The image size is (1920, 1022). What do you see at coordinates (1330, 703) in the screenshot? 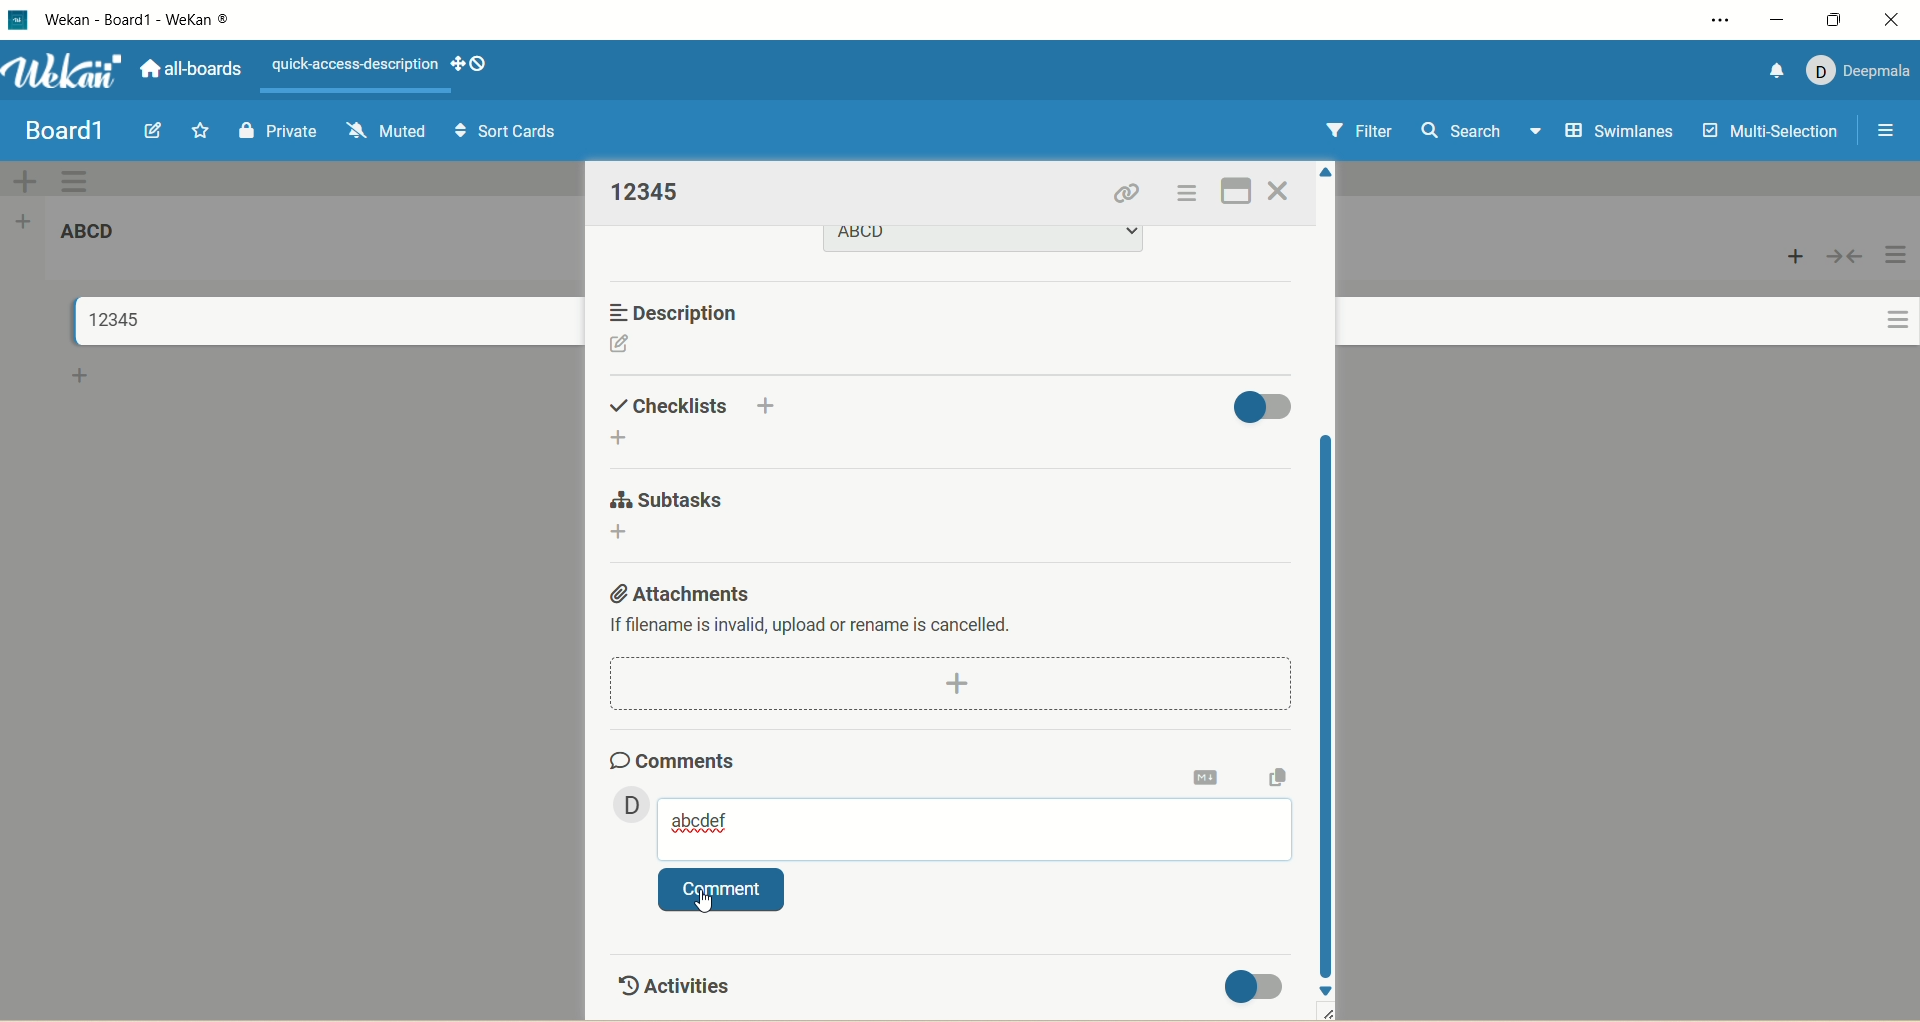
I see `vertical scroll bar` at bounding box center [1330, 703].